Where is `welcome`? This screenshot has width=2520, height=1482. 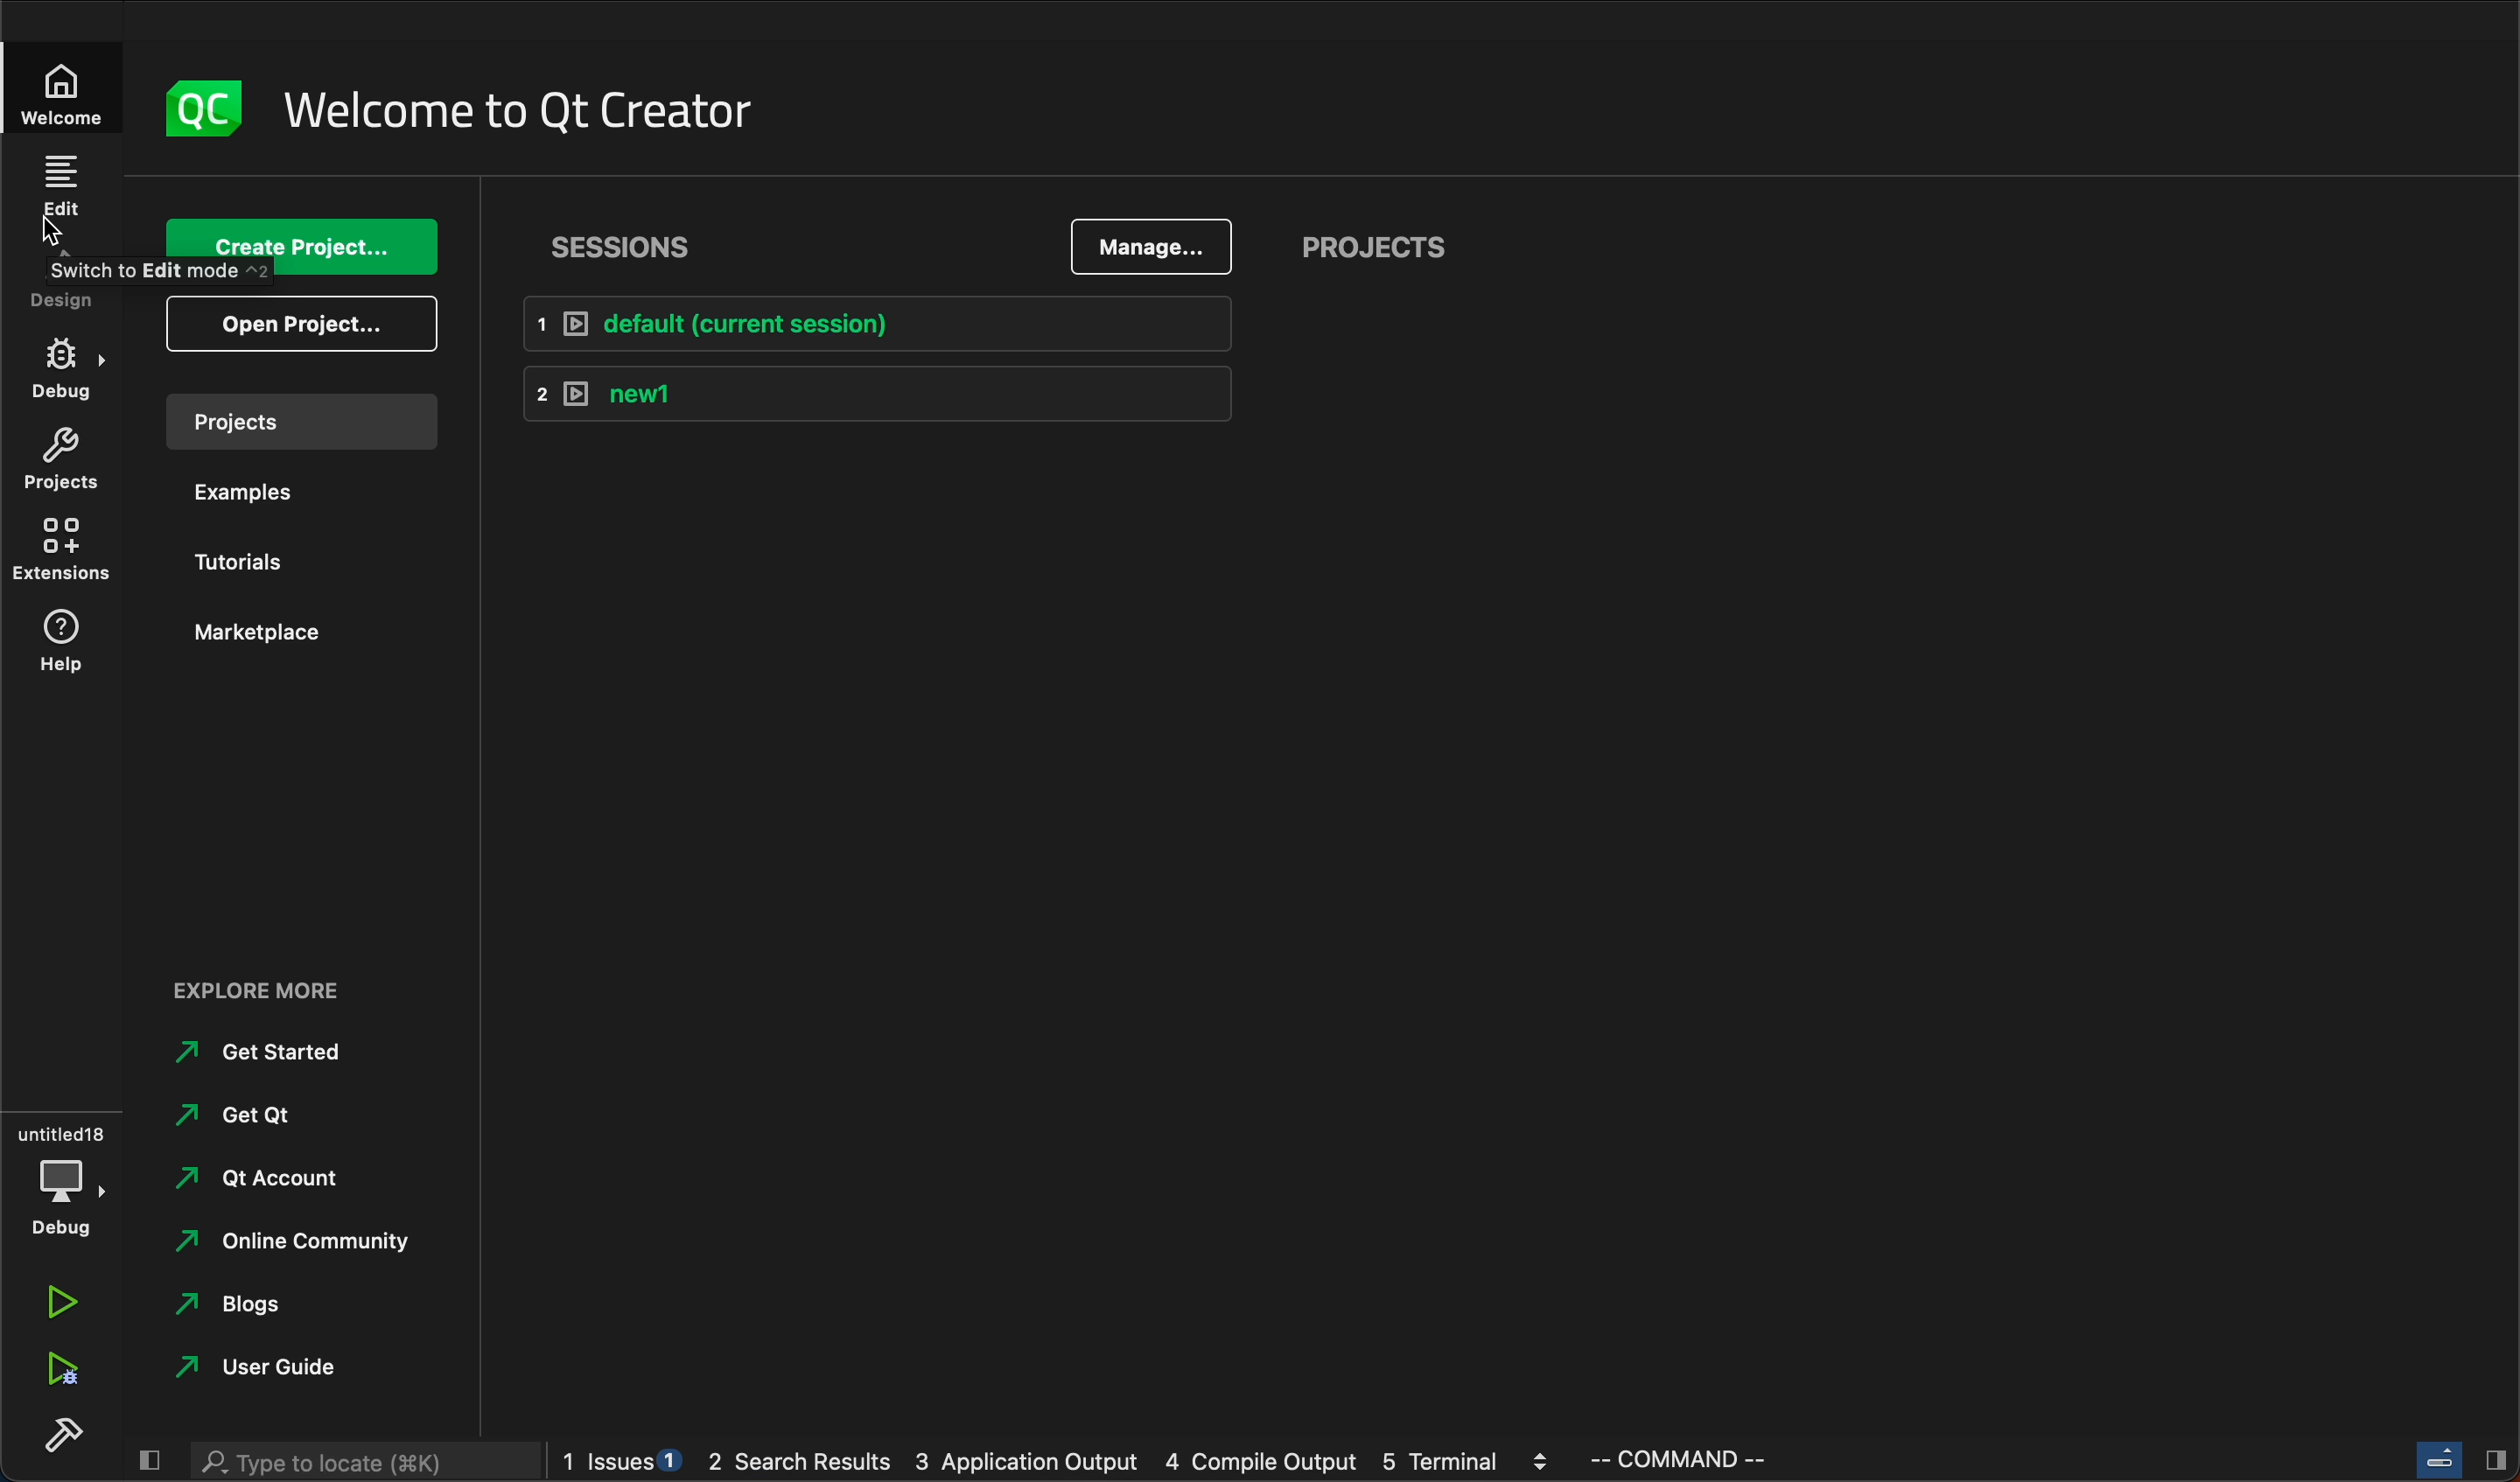 welcome is located at coordinates (64, 100).